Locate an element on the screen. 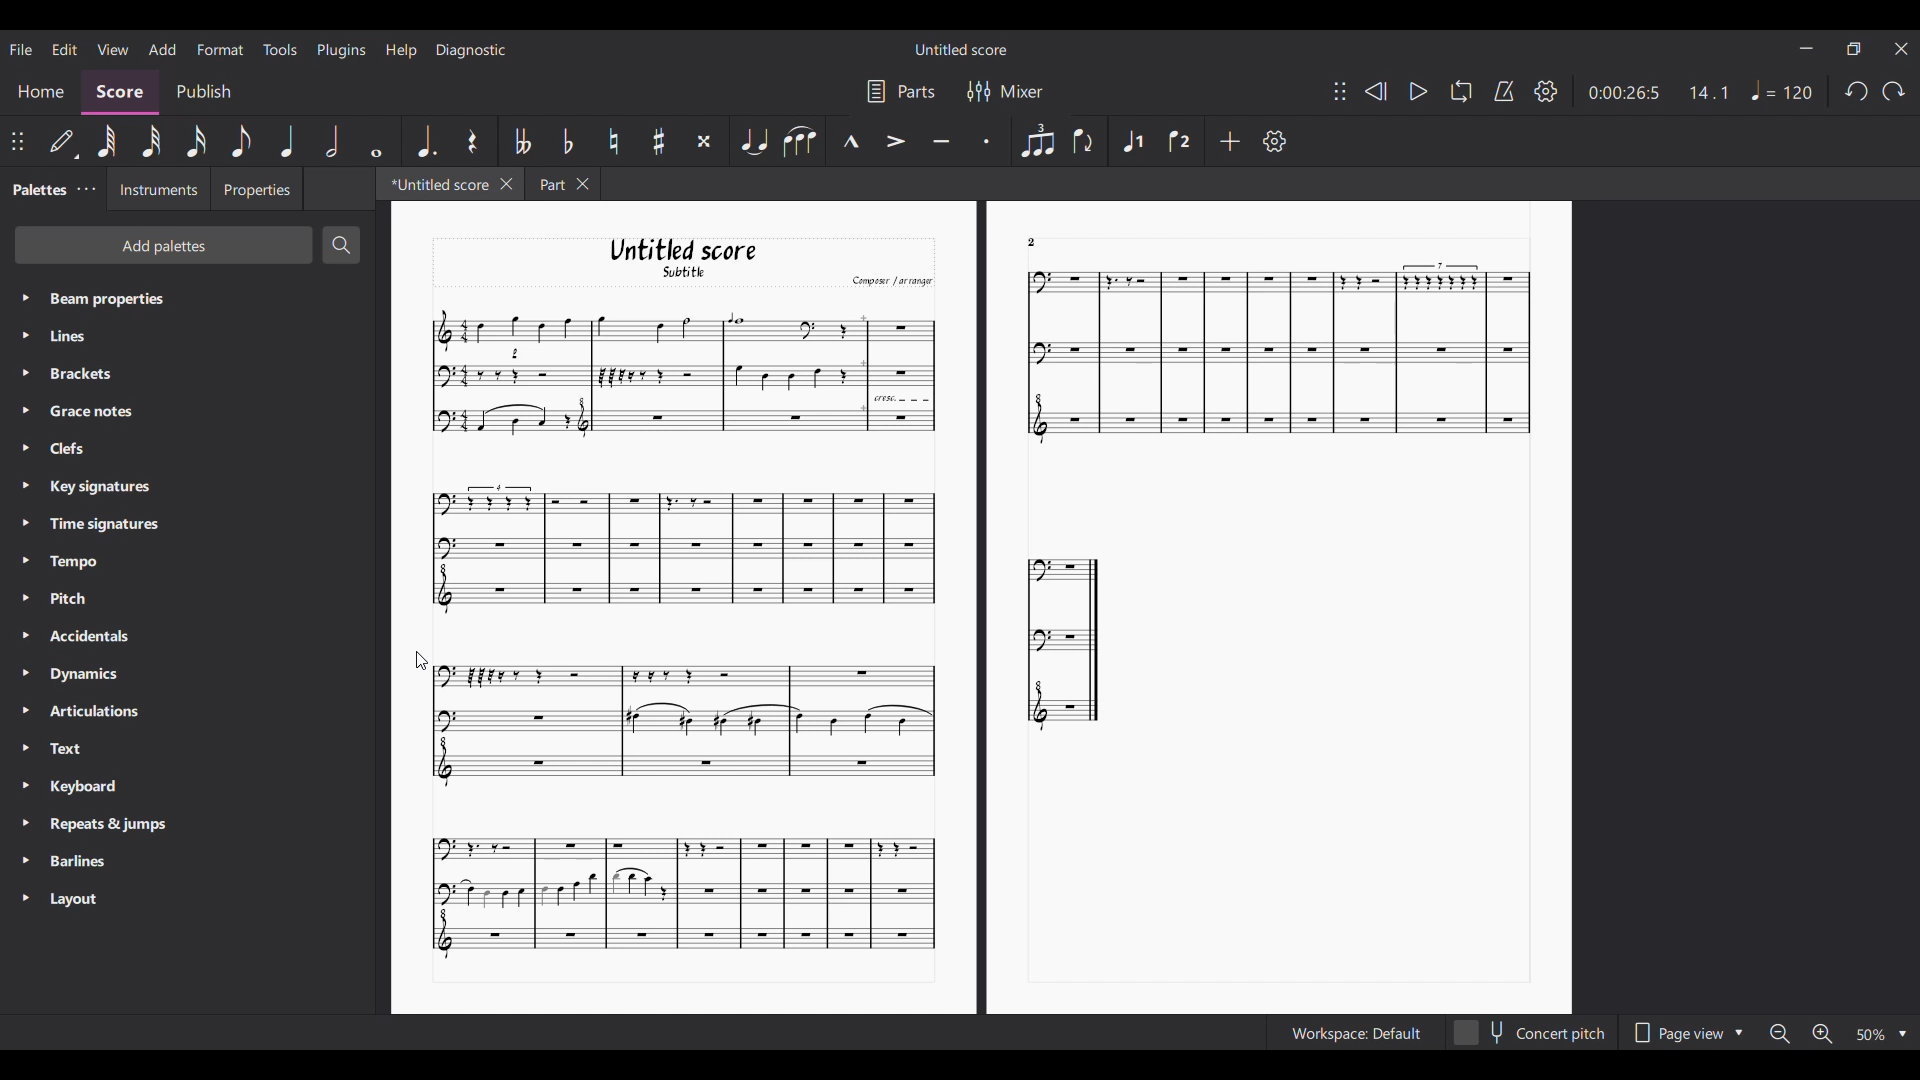  Add menu is located at coordinates (161, 48).